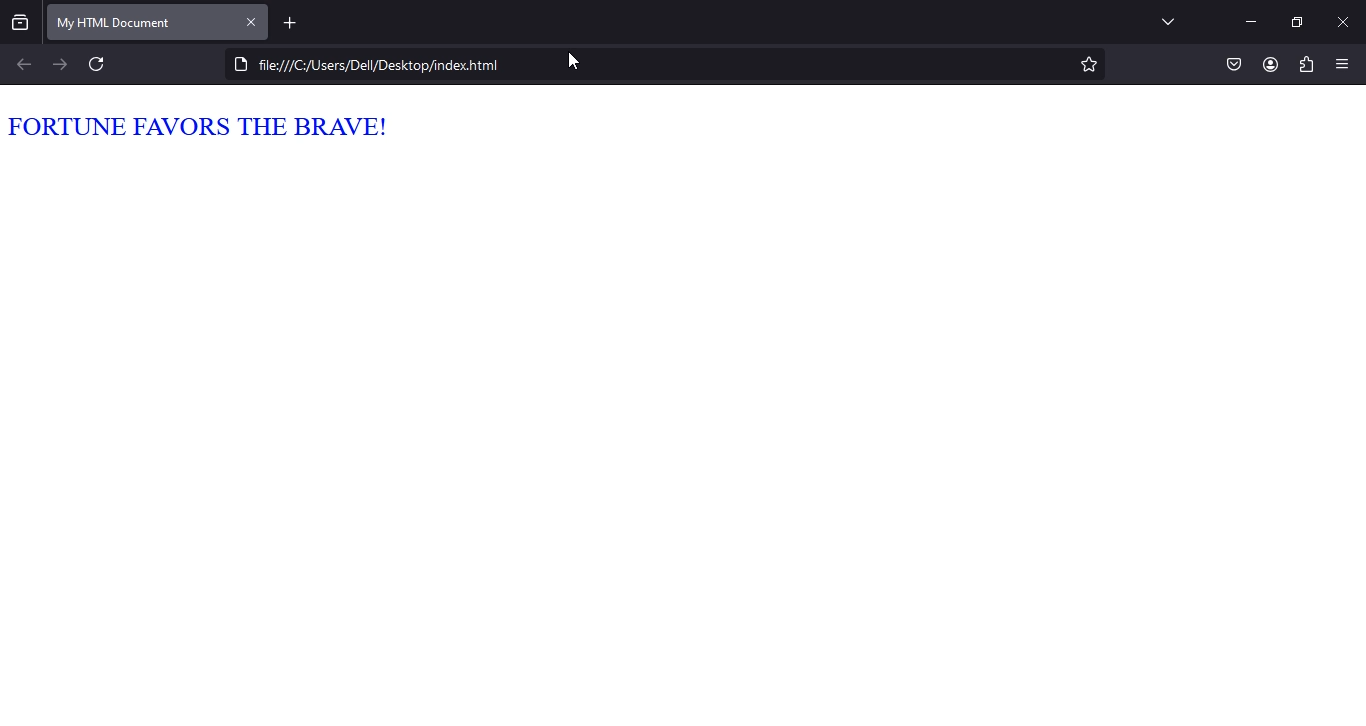 Image resolution: width=1366 pixels, height=726 pixels. I want to click on FORTUNE FAVORS THE BRAVE!, so click(214, 125).